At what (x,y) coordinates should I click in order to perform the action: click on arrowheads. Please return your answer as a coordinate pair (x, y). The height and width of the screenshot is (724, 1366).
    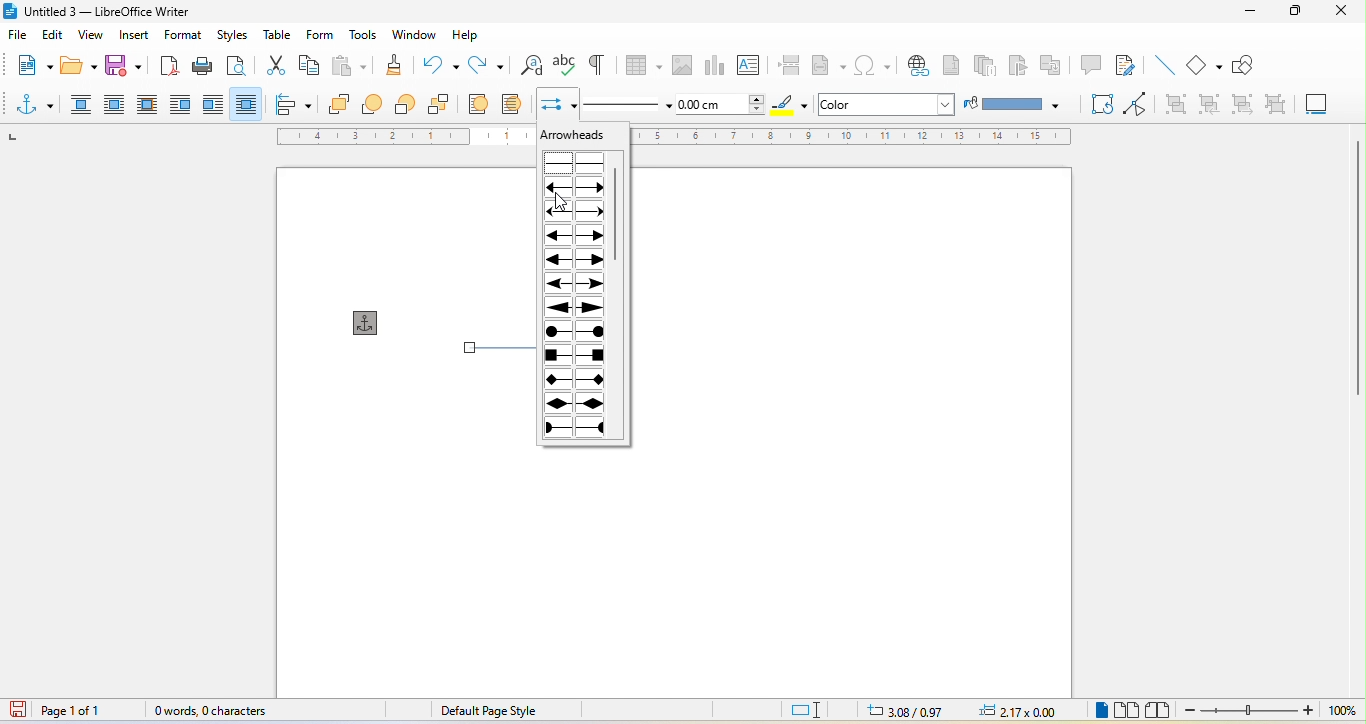
    Looking at the image, I should click on (574, 136).